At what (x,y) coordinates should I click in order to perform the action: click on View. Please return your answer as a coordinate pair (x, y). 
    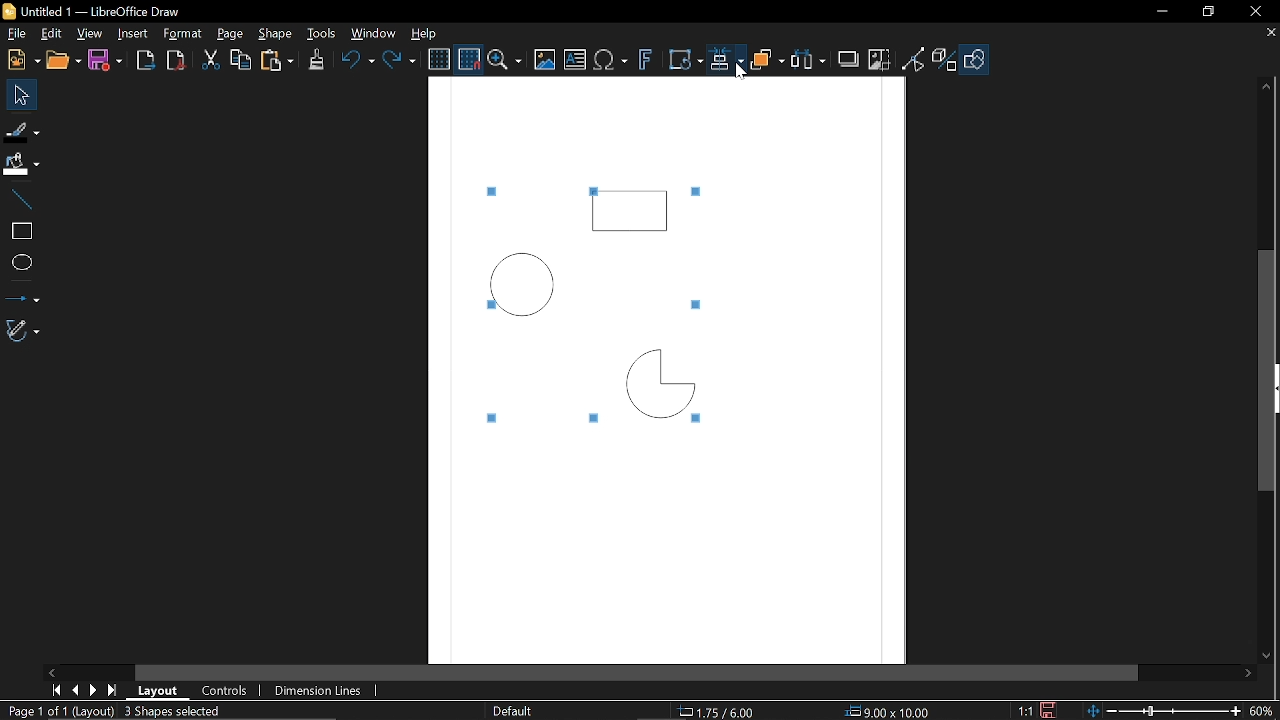
    Looking at the image, I should click on (87, 35).